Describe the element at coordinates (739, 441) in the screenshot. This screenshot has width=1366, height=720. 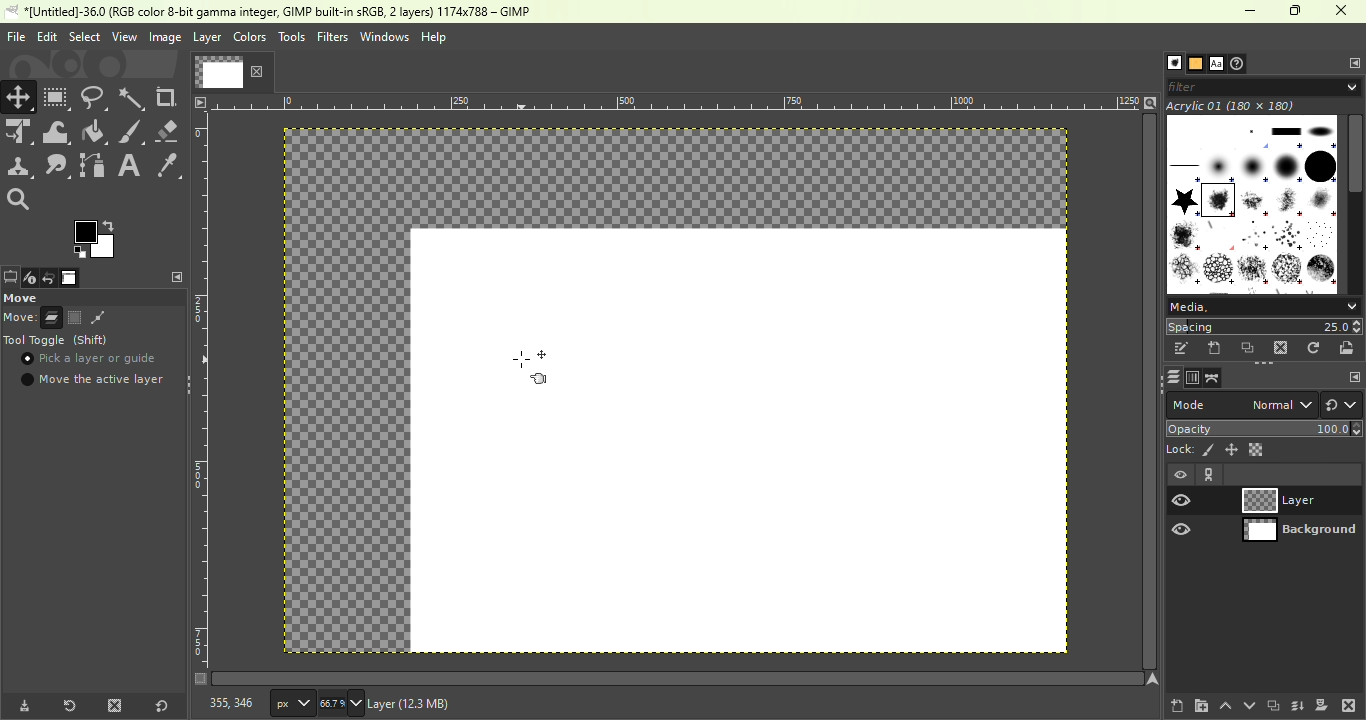
I see `canvas` at that location.